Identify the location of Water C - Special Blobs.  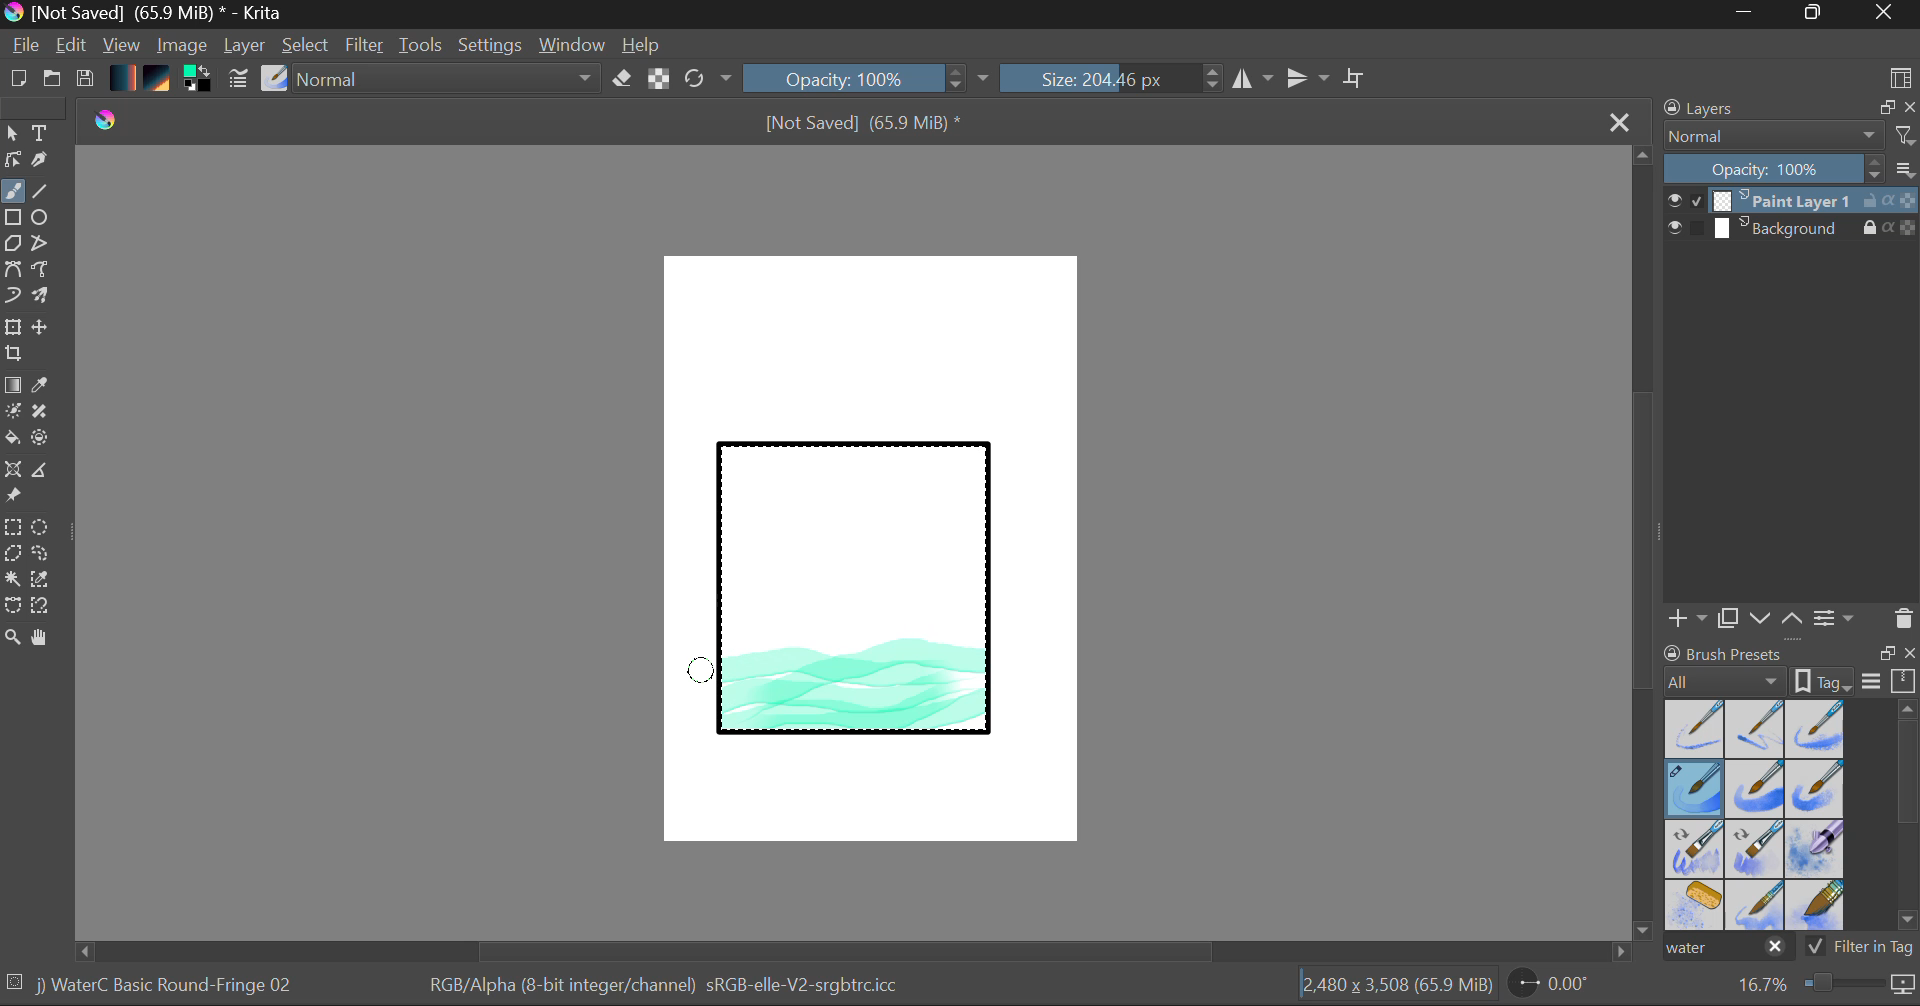
(1816, 851).